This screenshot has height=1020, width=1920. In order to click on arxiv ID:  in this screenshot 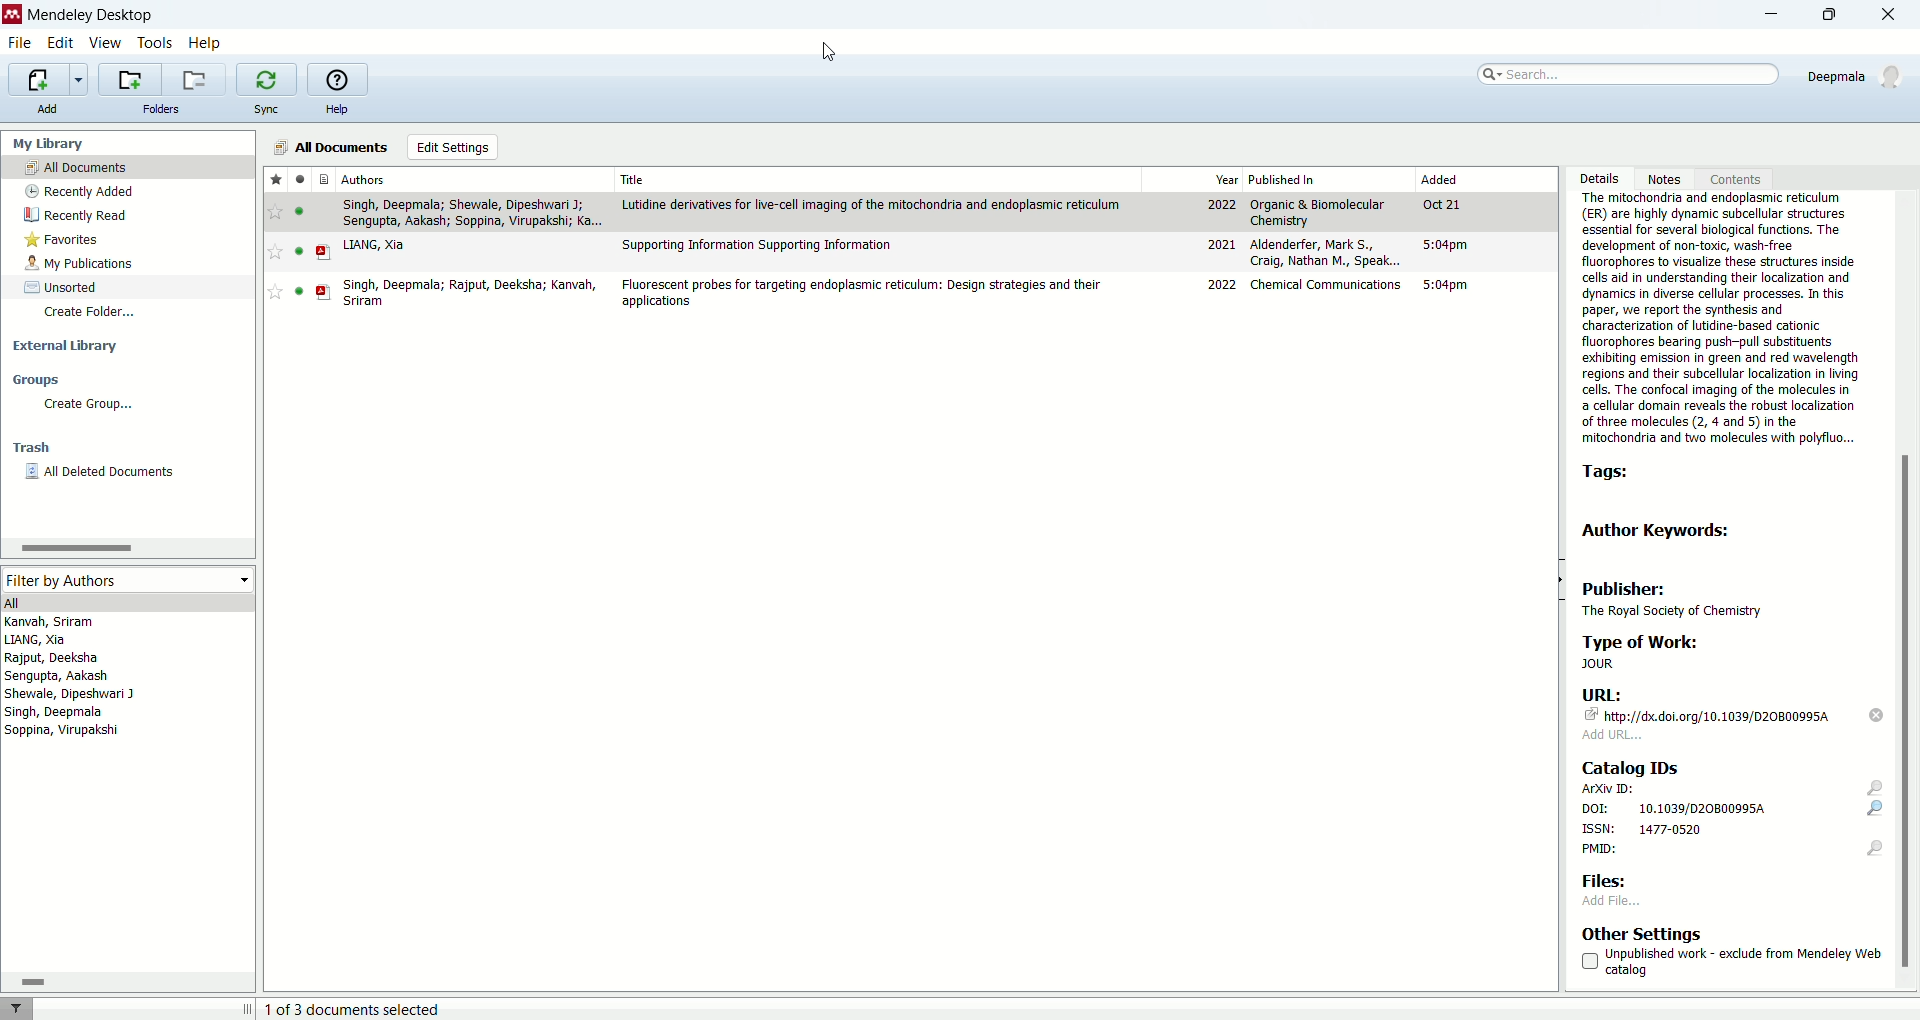, I will do `click(1732, 788)`.